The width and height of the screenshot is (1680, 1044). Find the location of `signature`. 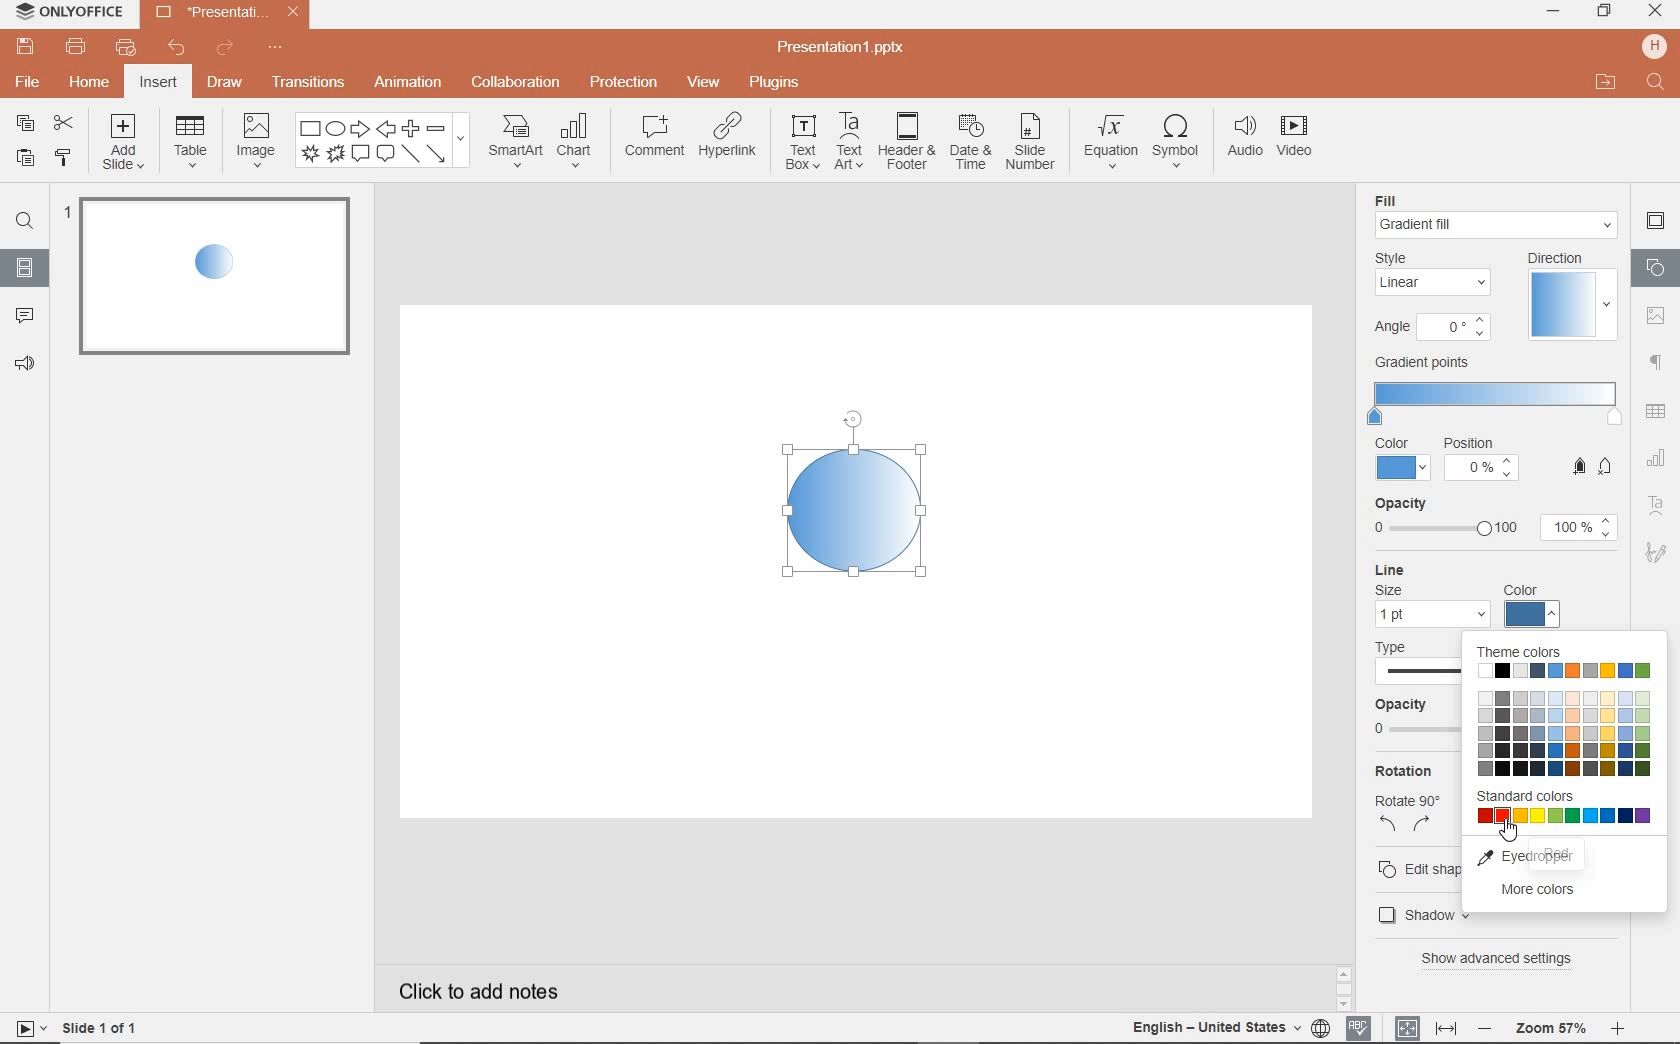

signature is located at coordinates (1655, 551).